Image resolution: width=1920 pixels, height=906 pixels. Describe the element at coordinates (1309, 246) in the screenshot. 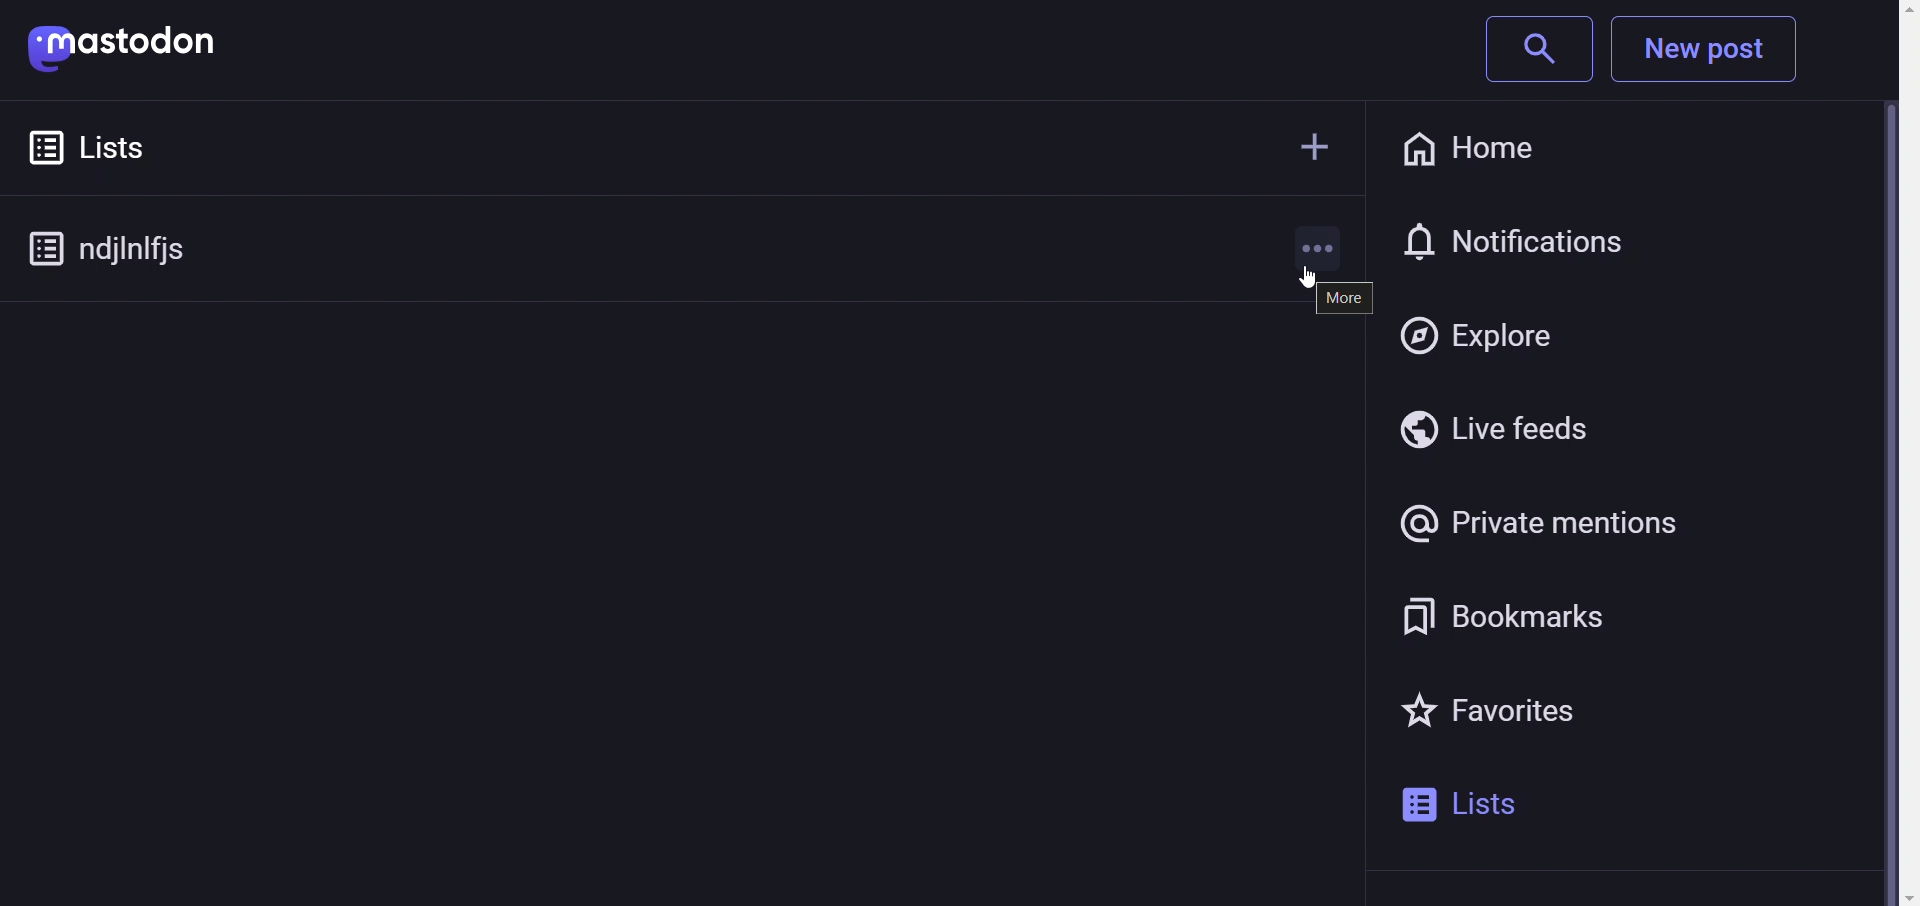

I see `more options` at that location.